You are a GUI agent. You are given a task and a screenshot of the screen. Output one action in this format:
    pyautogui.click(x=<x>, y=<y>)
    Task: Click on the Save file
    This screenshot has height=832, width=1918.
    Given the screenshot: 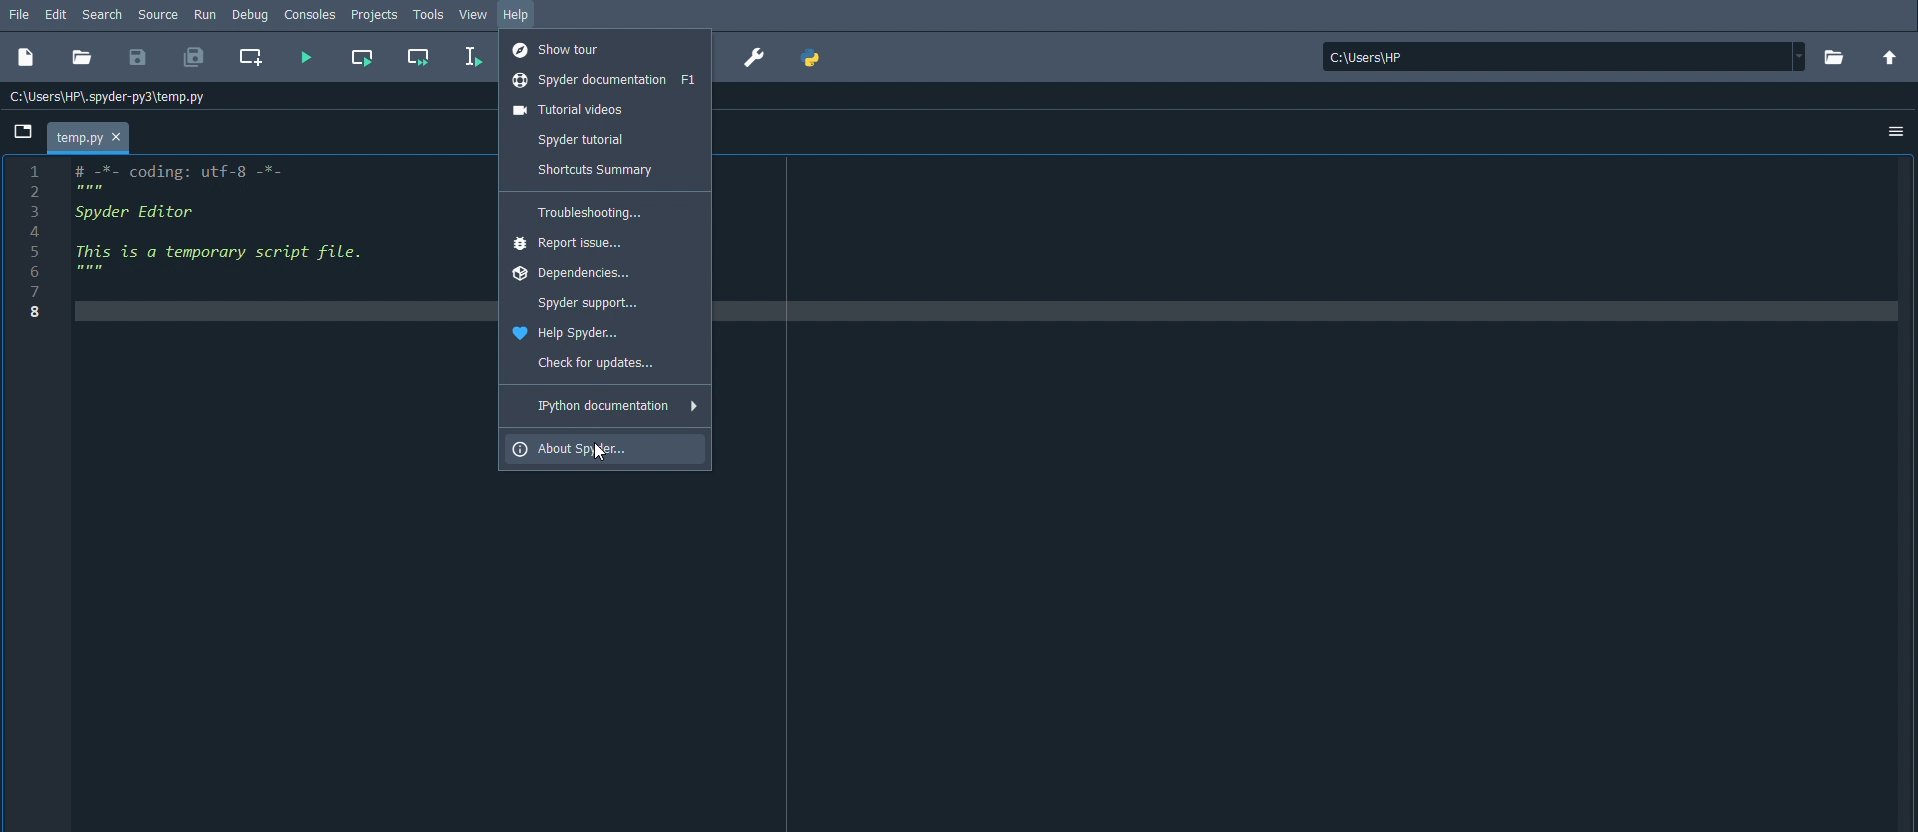 What is the action you would take?
    pyautogui.click(x=139, y=56)
    